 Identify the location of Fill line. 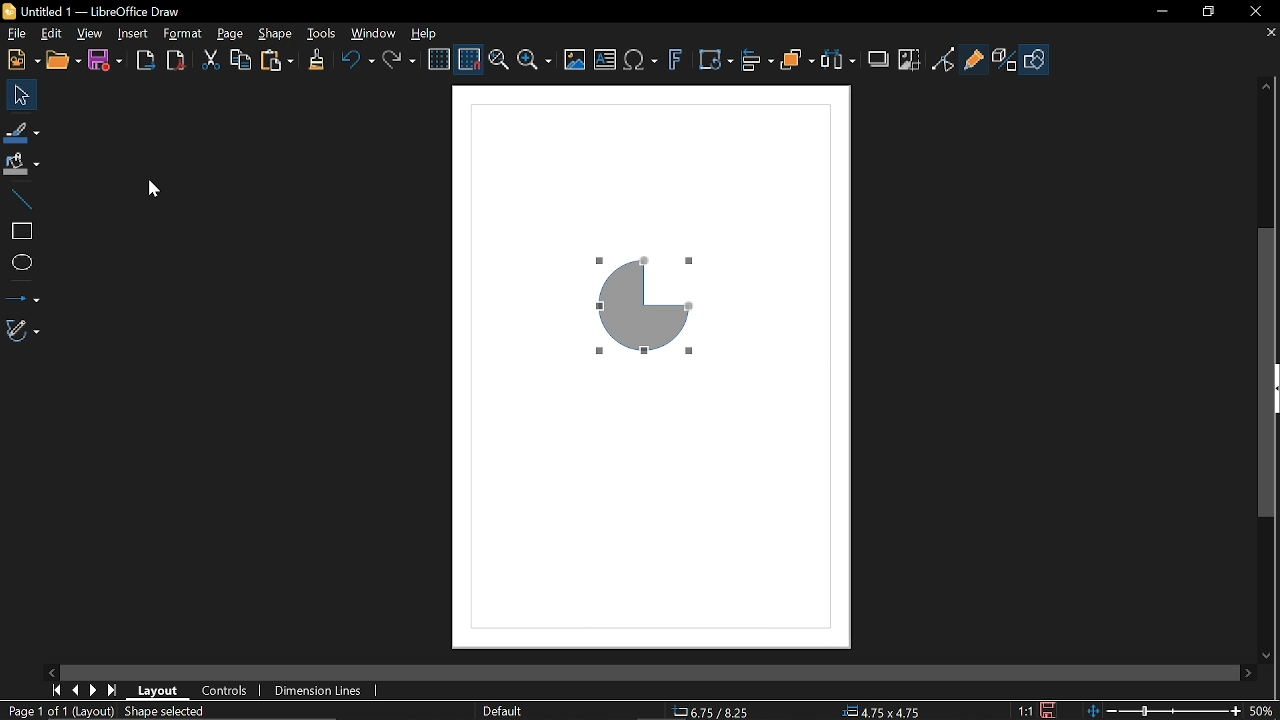
(22, 130).